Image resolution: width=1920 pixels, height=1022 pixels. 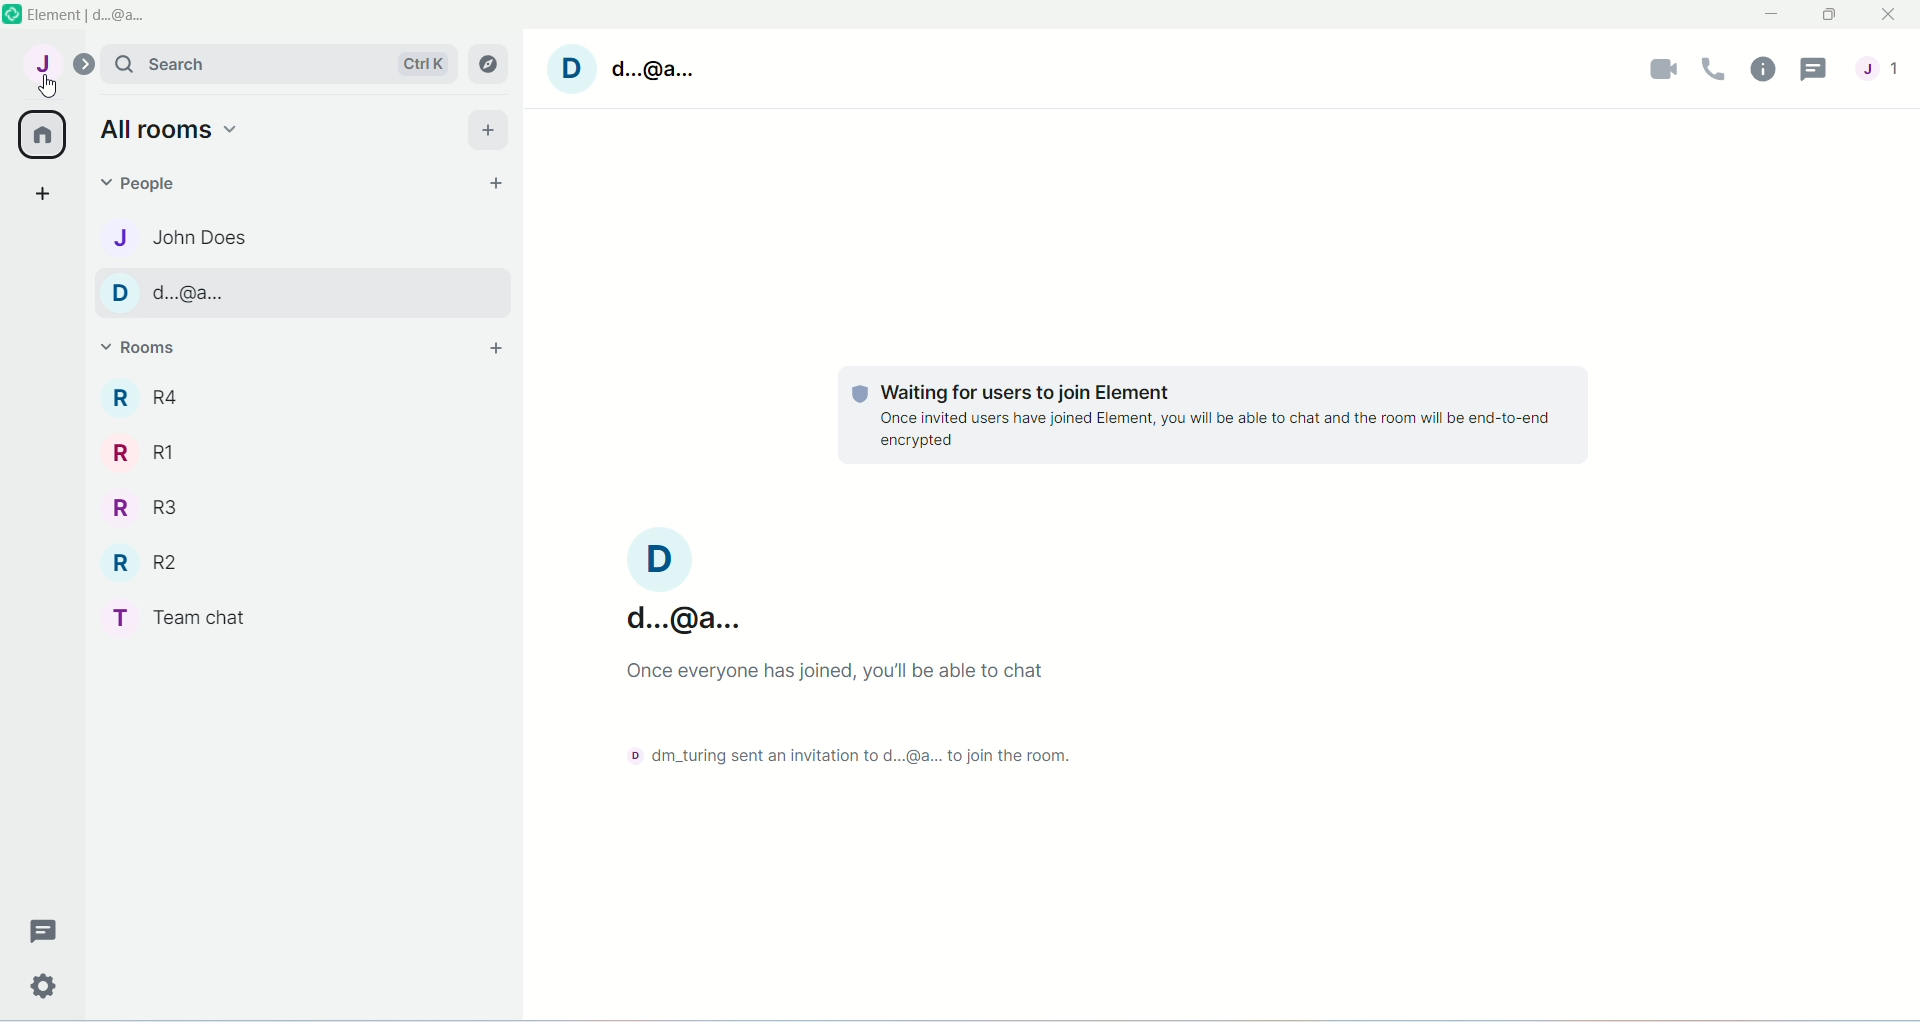 What do you see at coordinates (167, 129) in the screenshot?
I see `all rooms` at bounding box center [167, 129].